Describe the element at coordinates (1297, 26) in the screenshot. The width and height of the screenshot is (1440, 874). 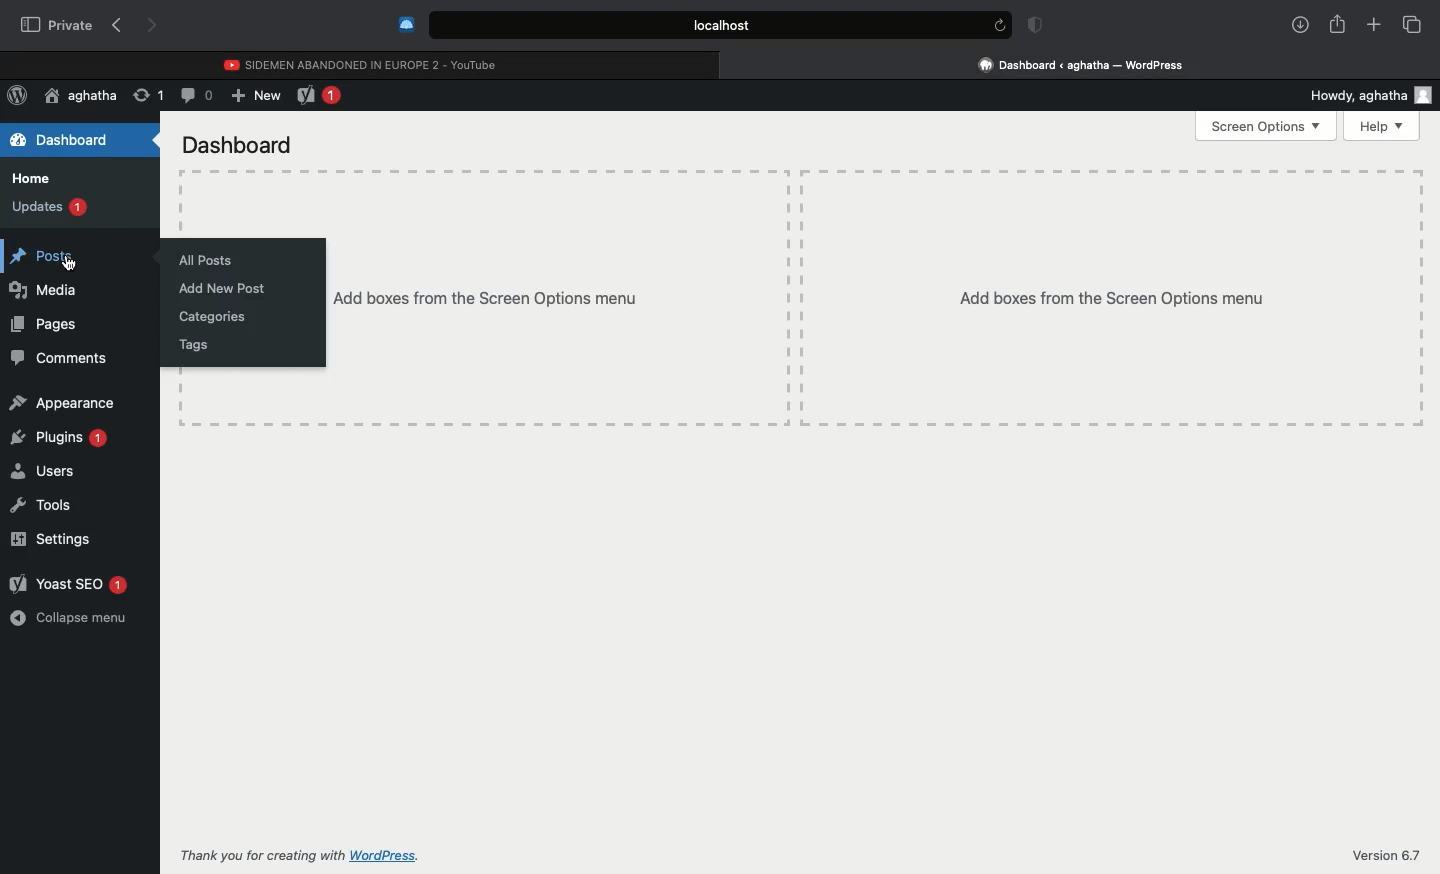
I see `Downlaods` at that location.